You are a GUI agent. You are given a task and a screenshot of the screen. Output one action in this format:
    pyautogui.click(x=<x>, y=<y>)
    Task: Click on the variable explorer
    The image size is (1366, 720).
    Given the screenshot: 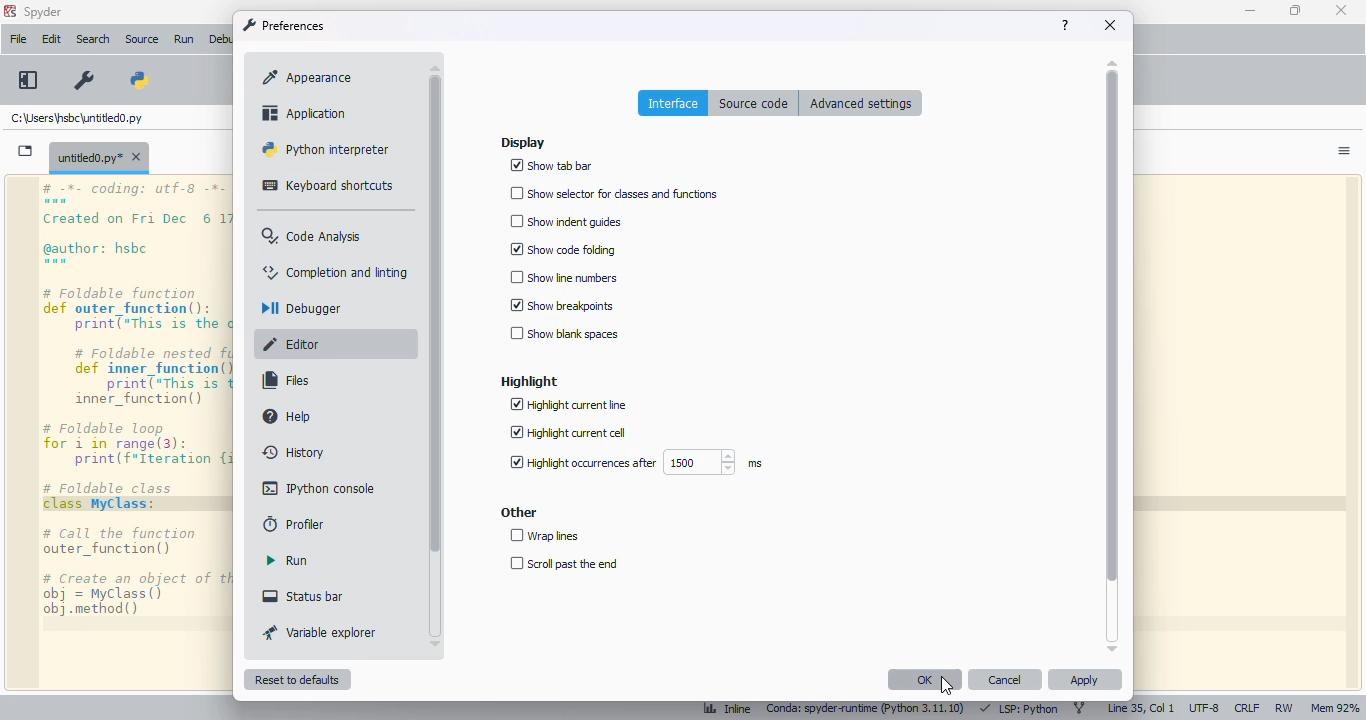 What is the action you would take?
    pyautogui.click(x=321, y=632)
    